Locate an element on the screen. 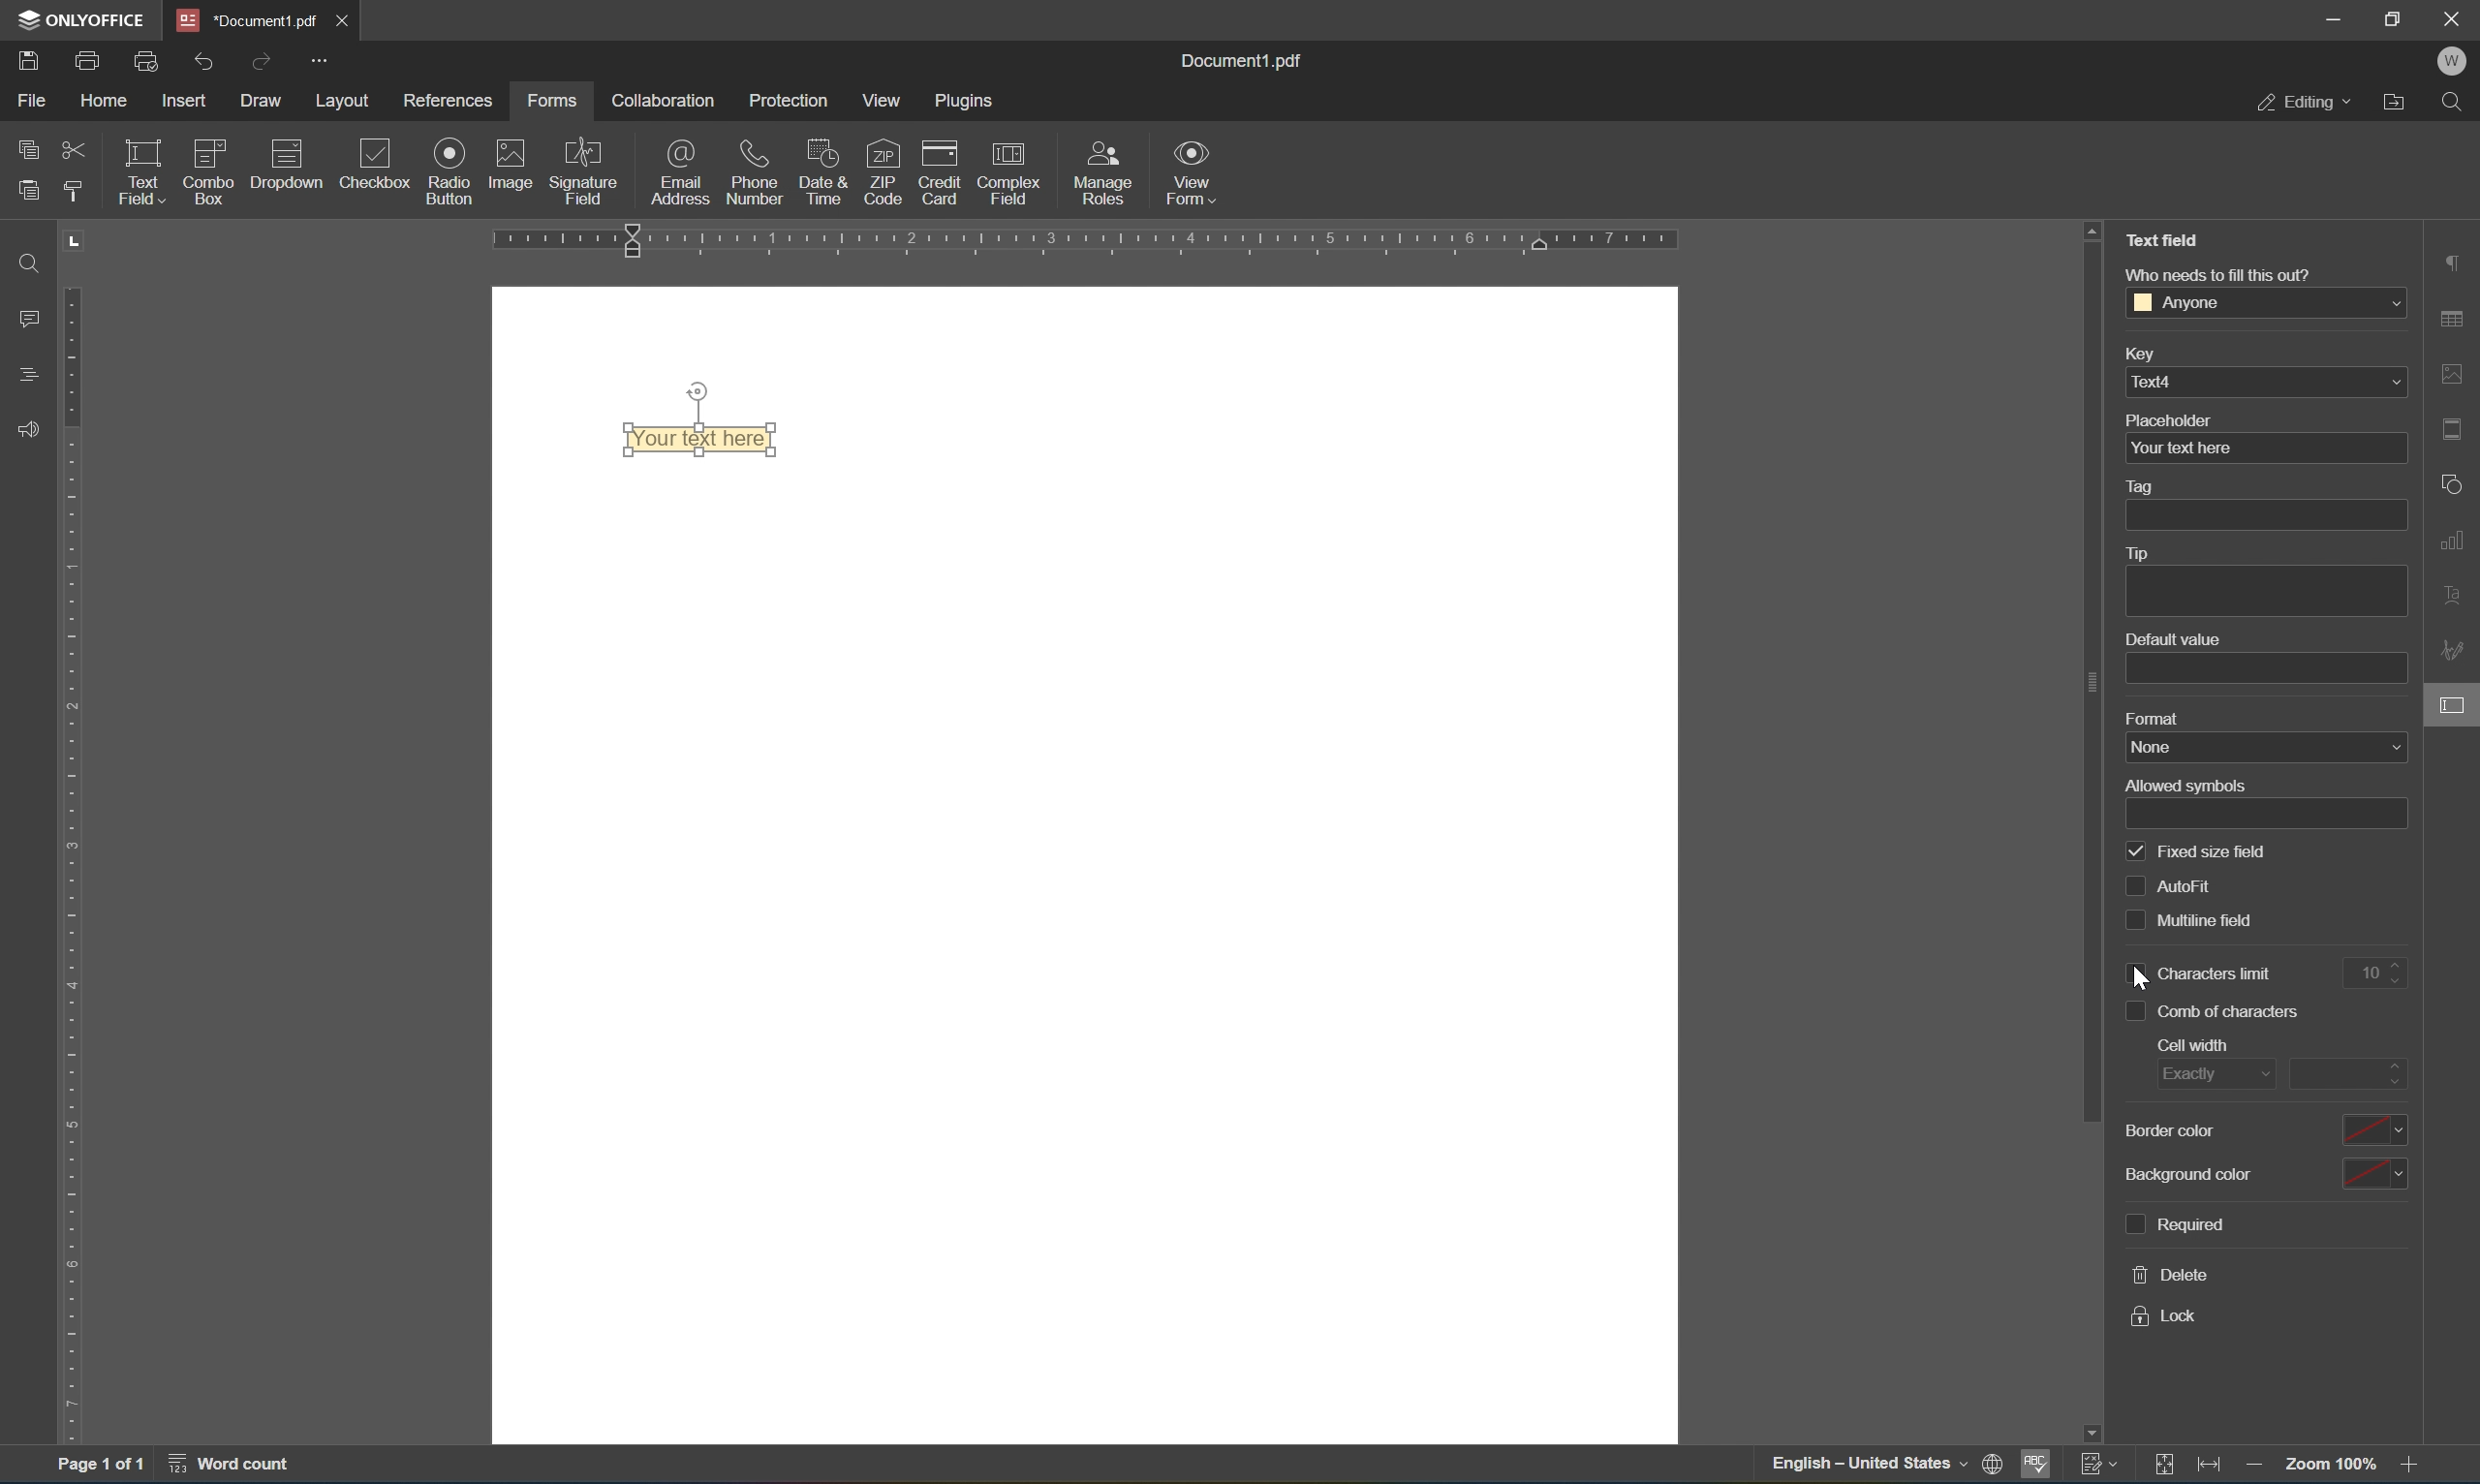 The image size is (2480, 1484). form view is located at coordinates (1188, 170).